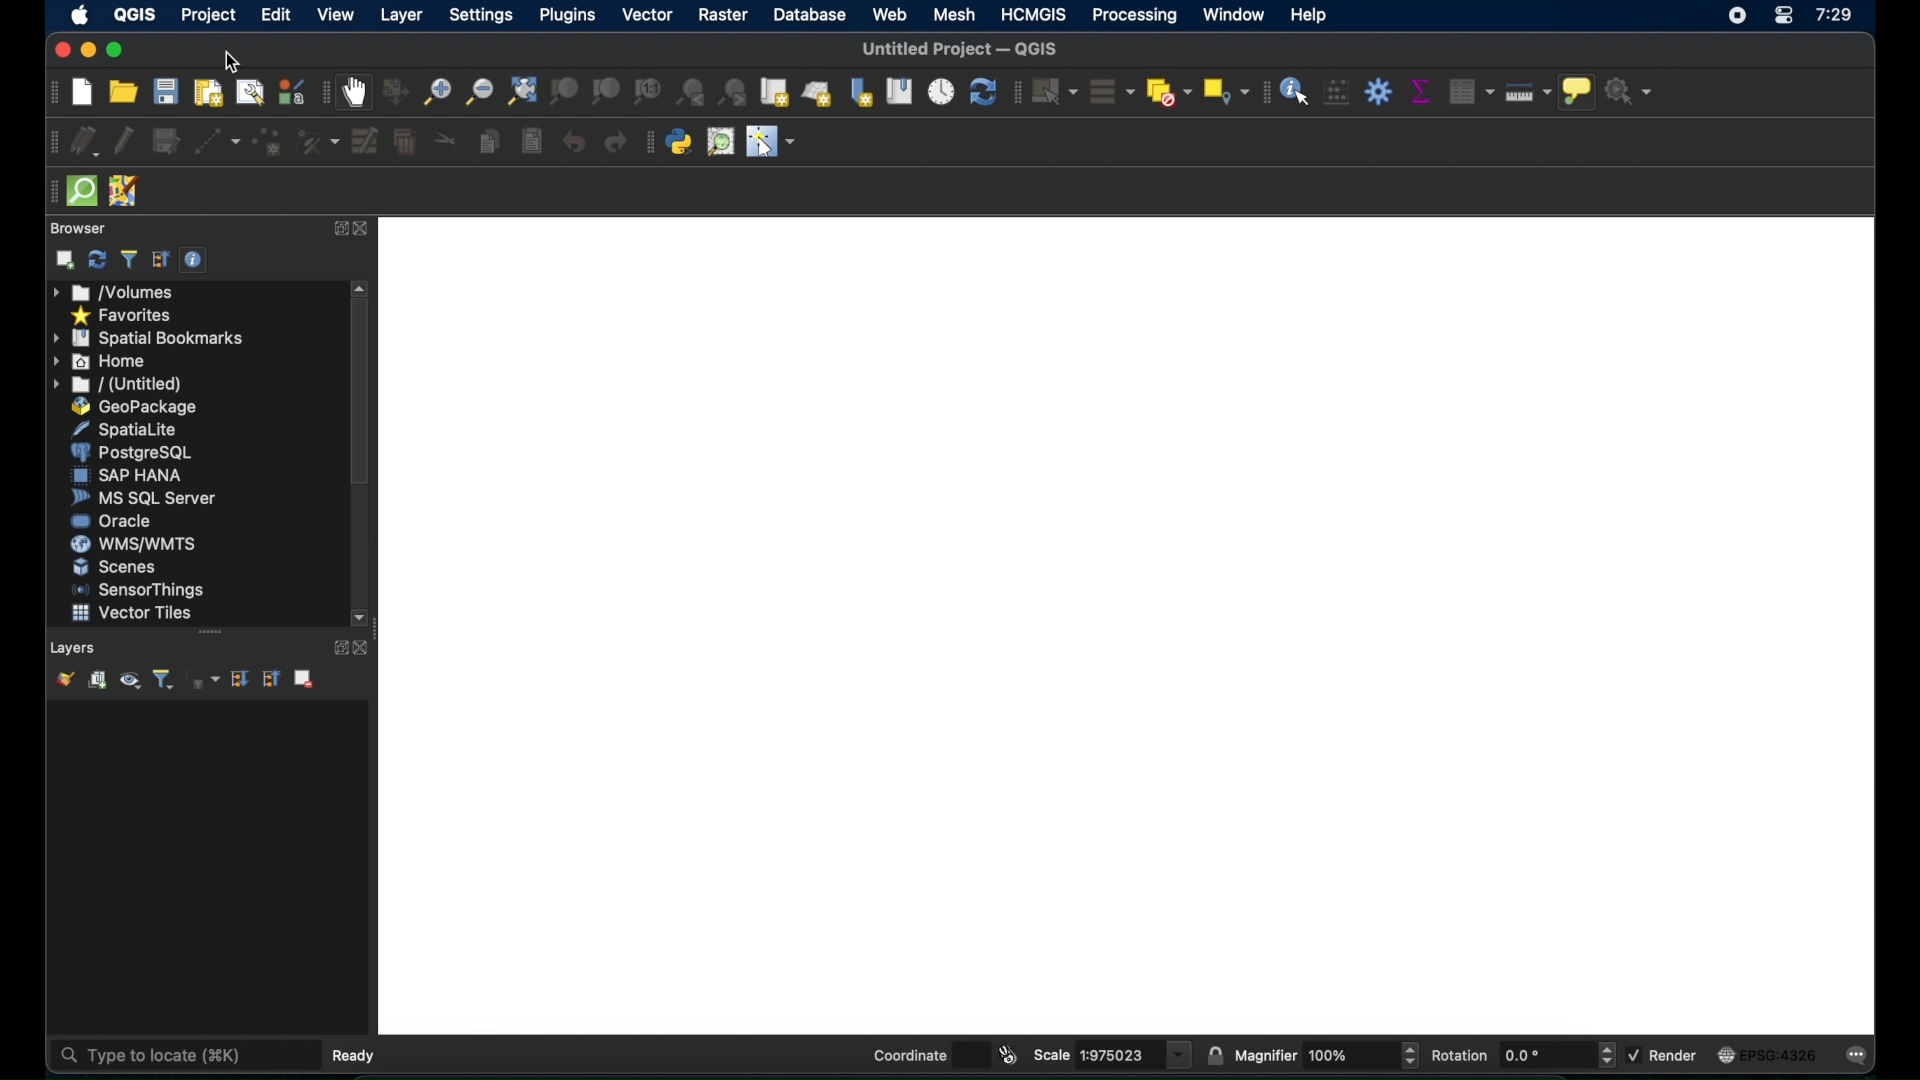 The height and width of the screenshot is (1080, 1920). Describe the element at coordinates (203, 680) in the screenshot. I see `filter legend by expression` at that location.